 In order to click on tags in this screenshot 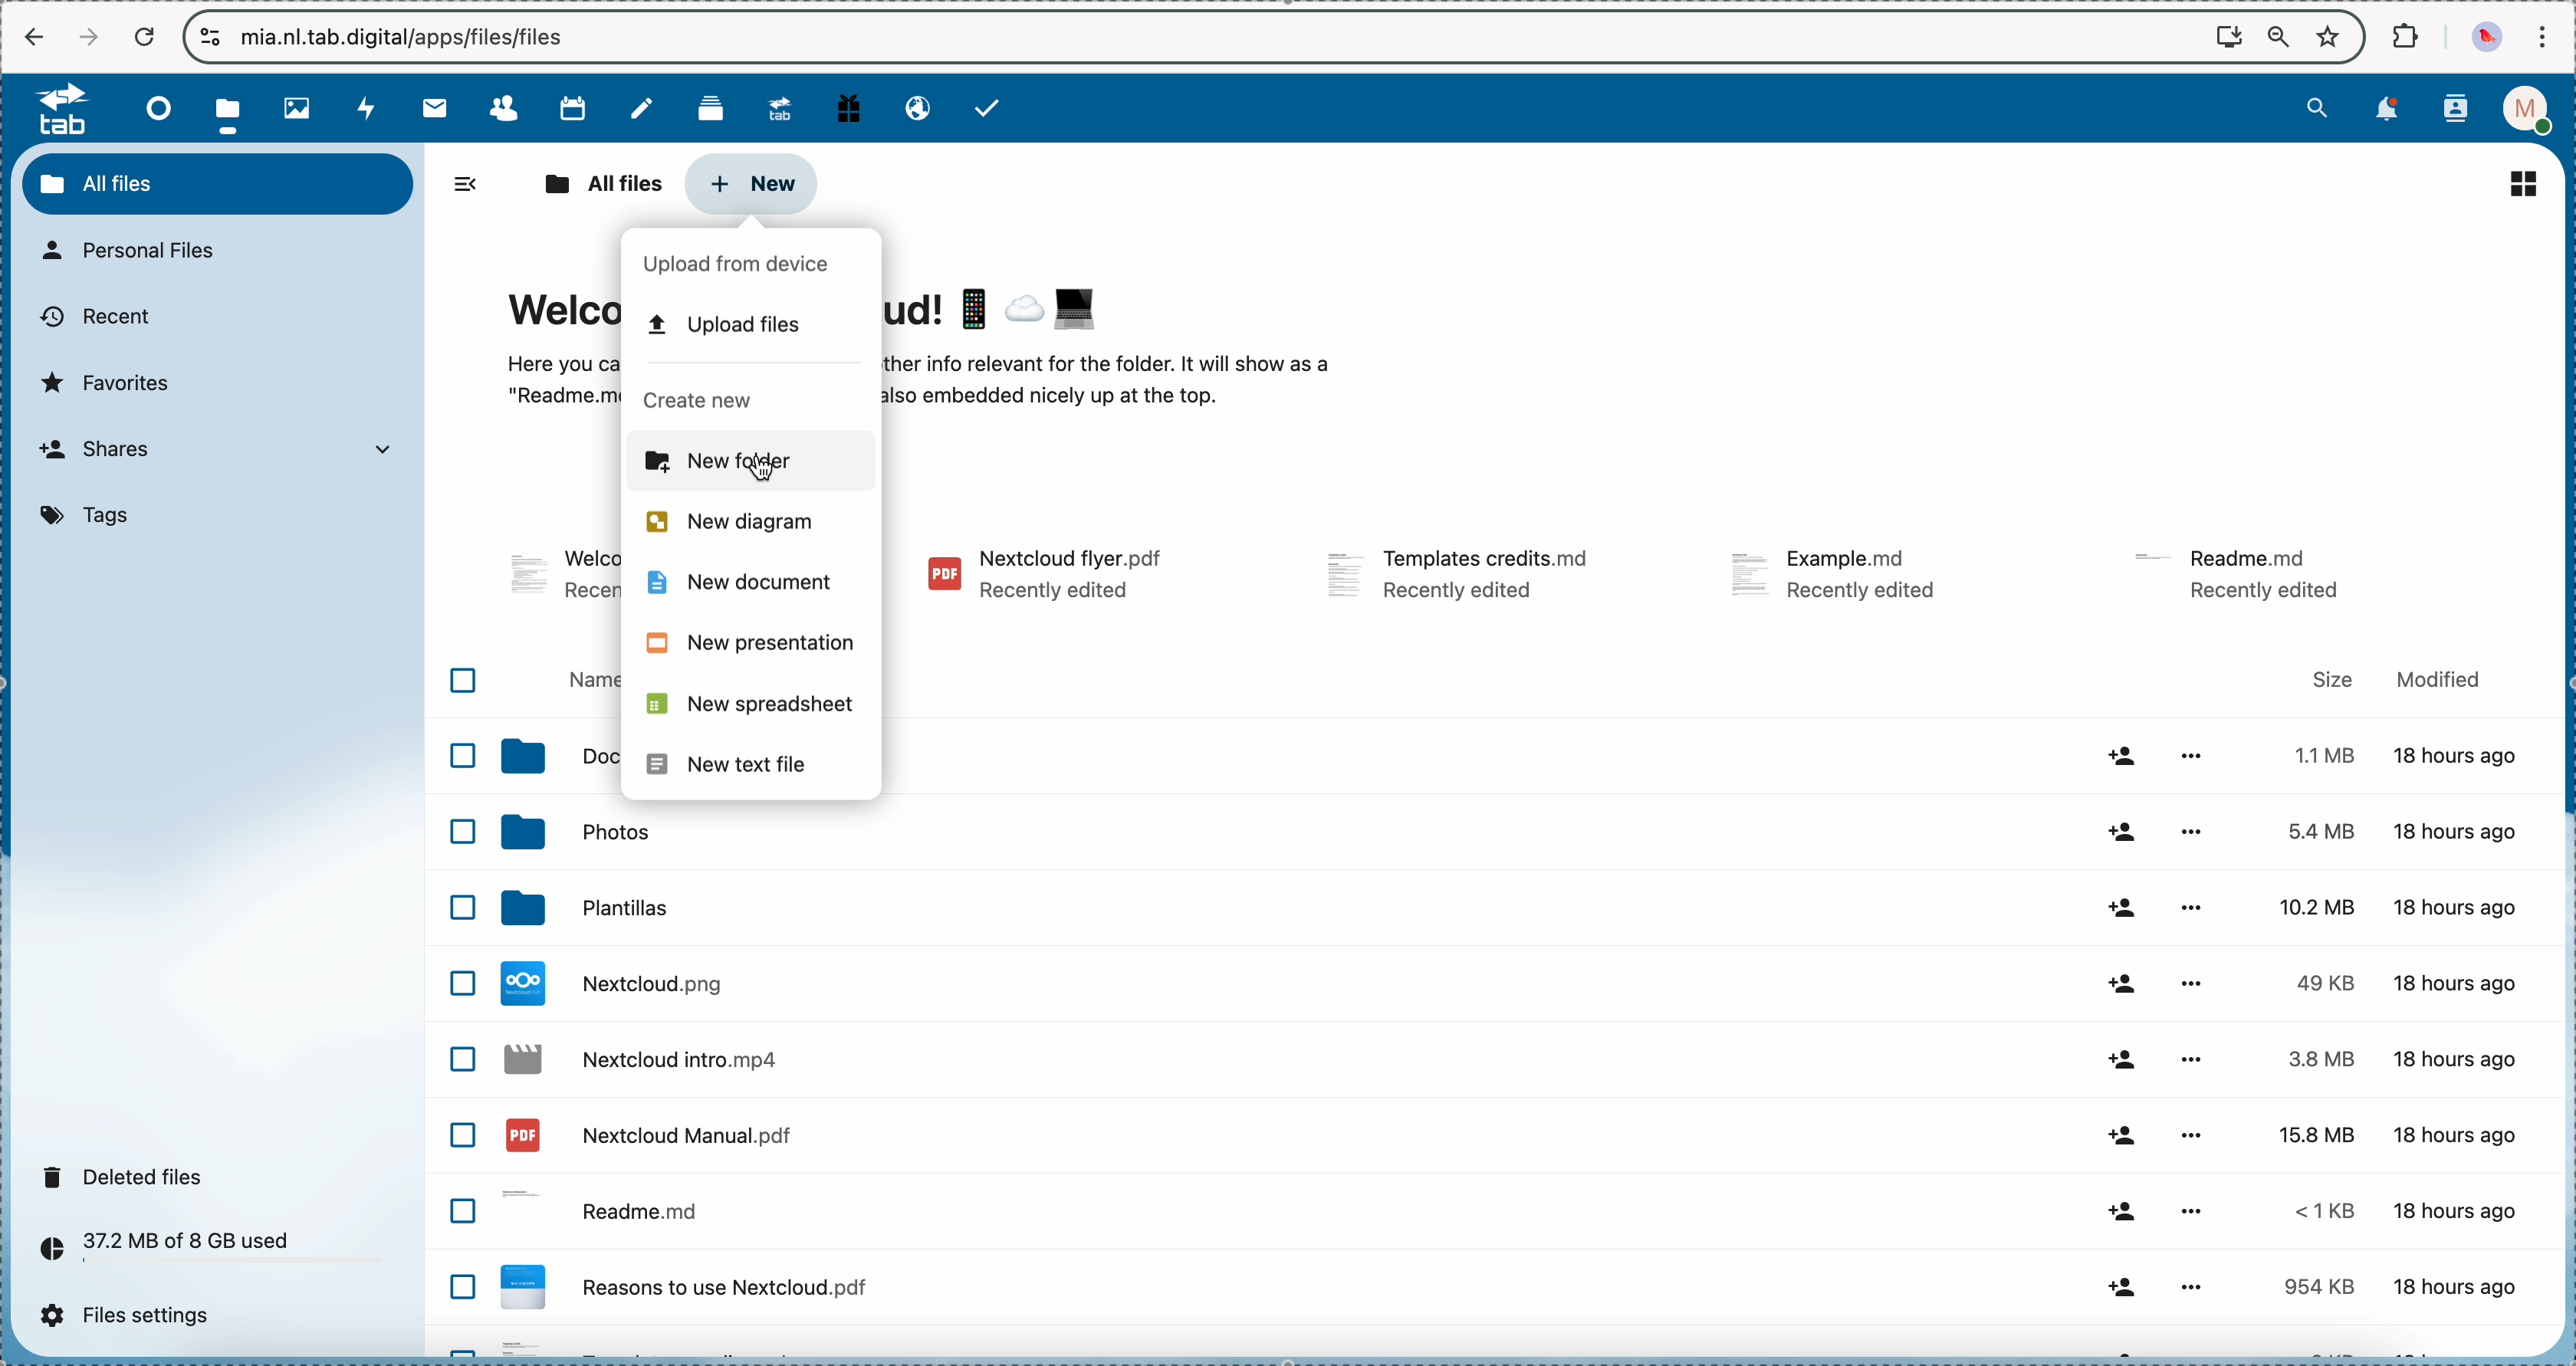, I will do `click(92, 517)`.